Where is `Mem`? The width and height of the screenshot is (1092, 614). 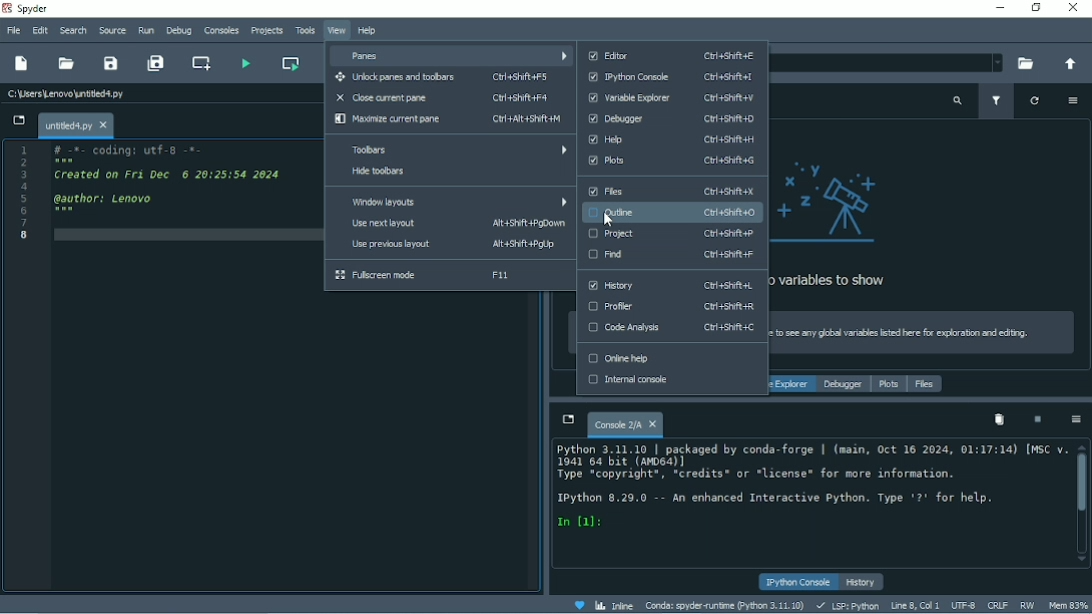 Mem is located at coordinates (1068, 605).